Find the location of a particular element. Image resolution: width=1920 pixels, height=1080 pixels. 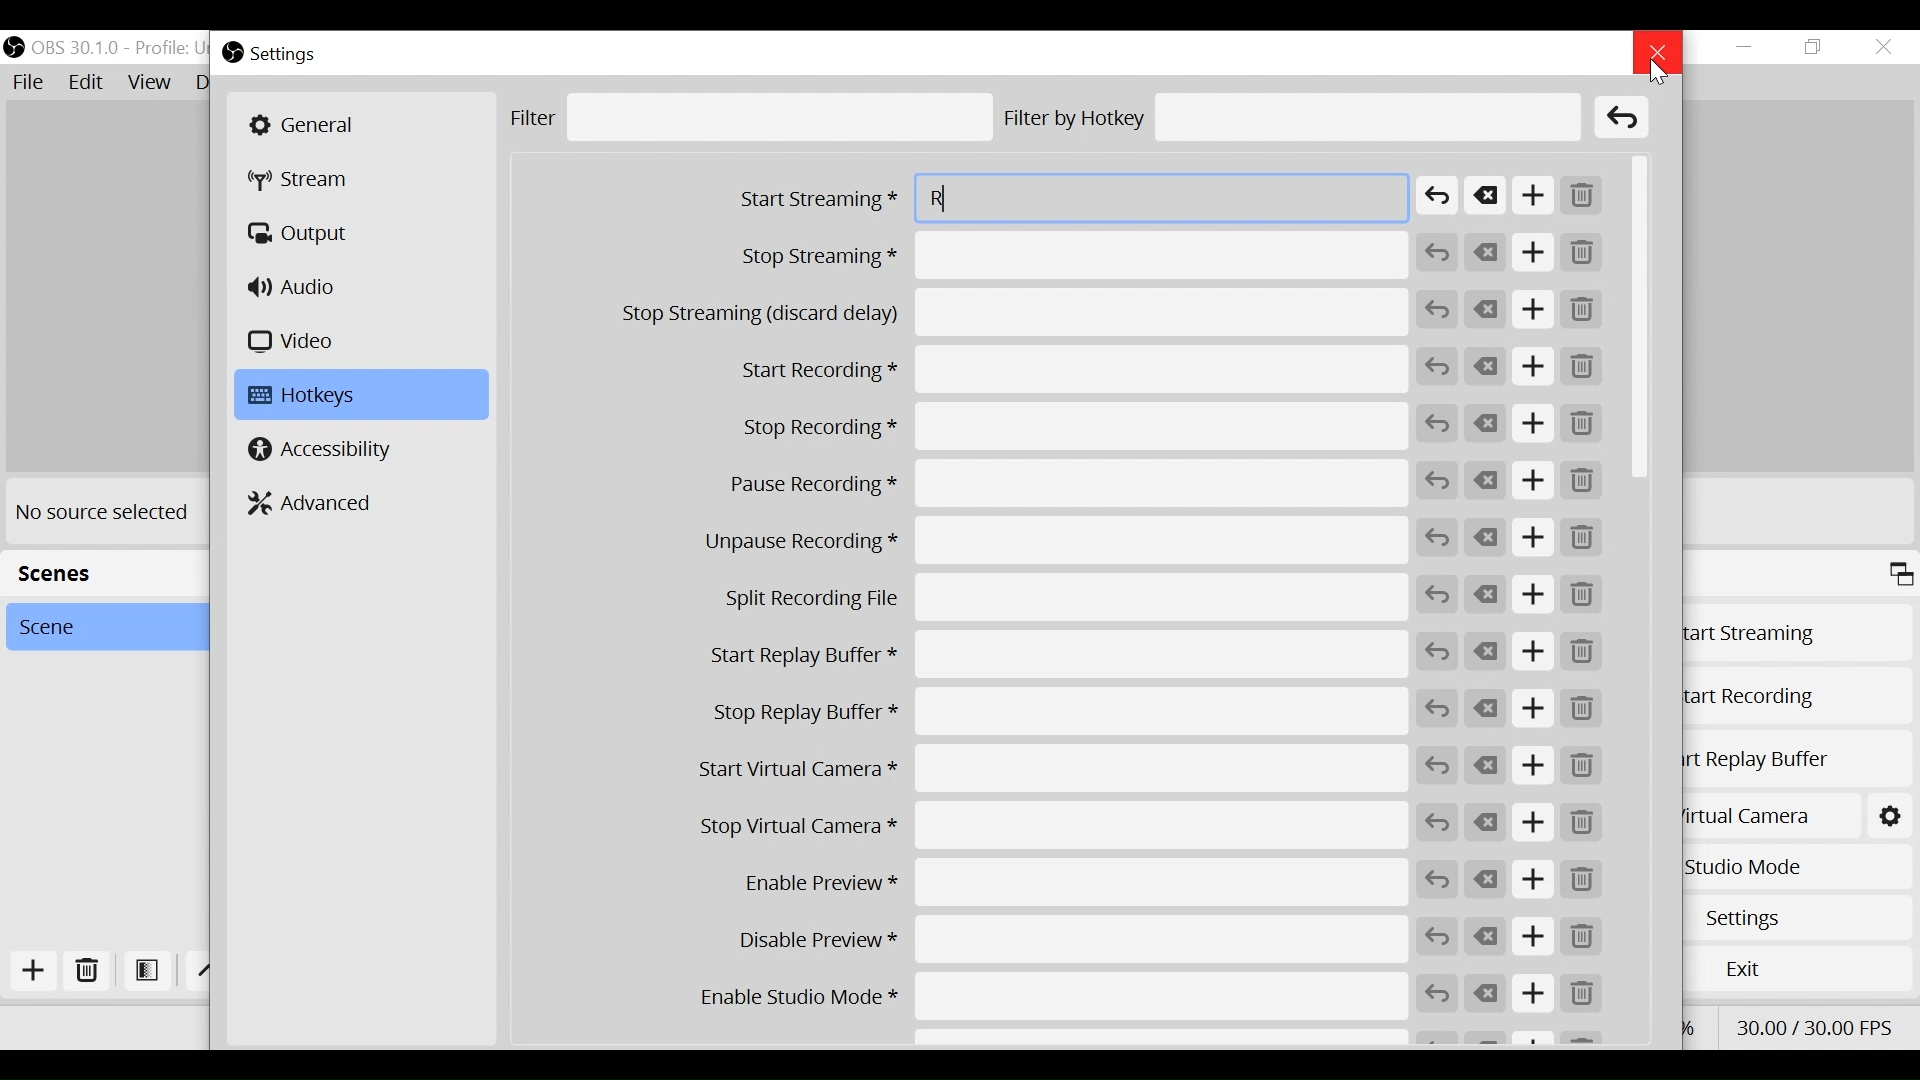

Add is located at coordinates (1535, 882).